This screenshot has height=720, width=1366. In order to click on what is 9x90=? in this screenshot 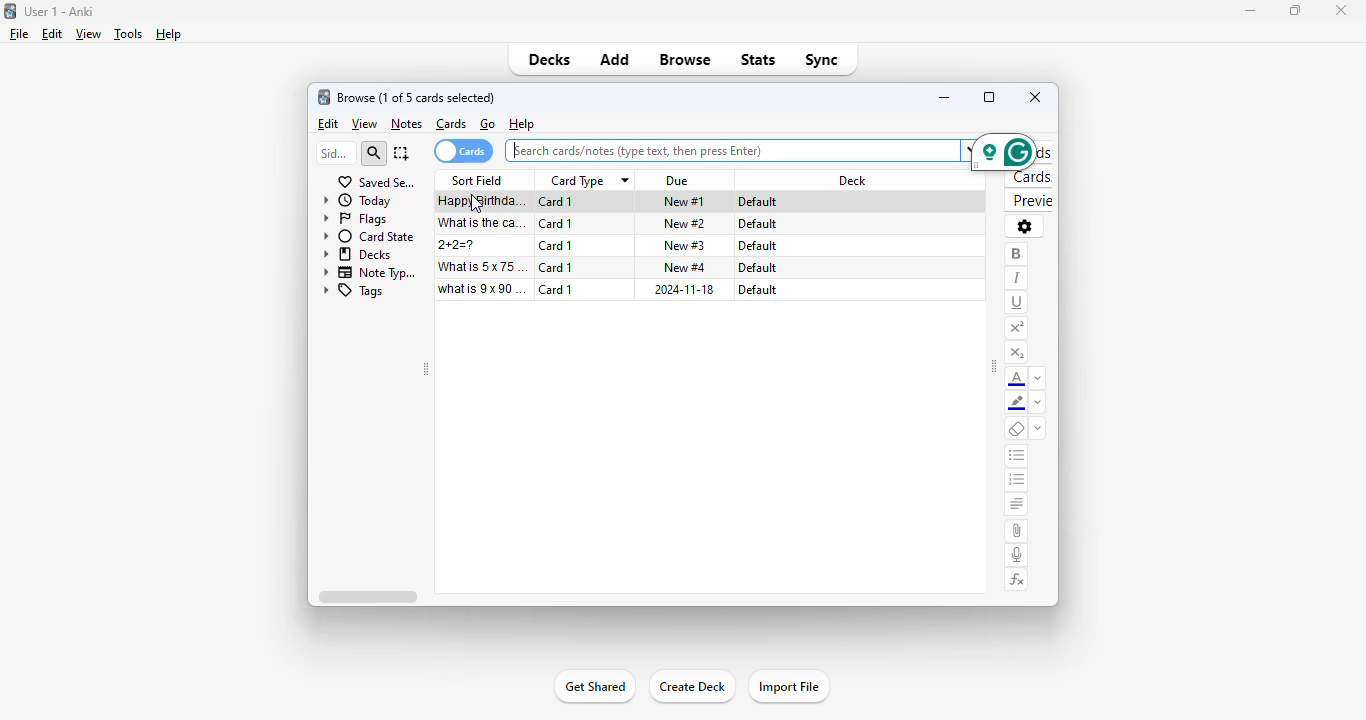, I will do `click(482, 289)`.